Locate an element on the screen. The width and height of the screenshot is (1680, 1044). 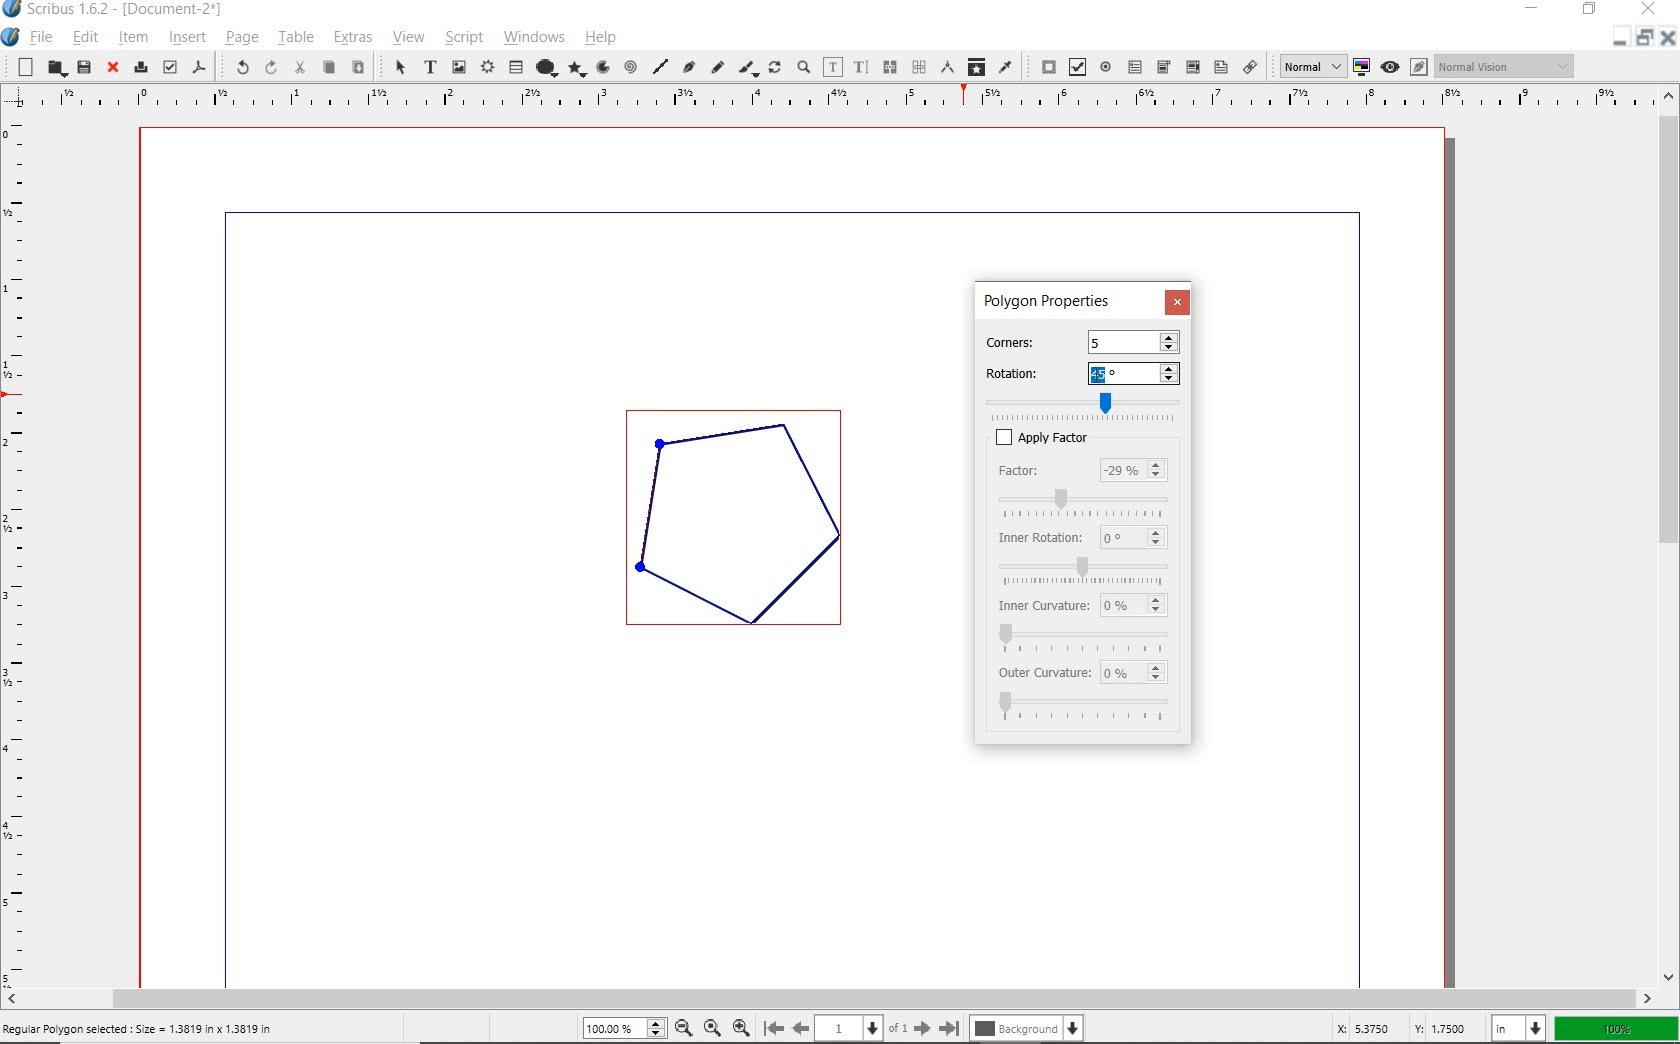
unlink text frames is located at coordinates (918, 66).